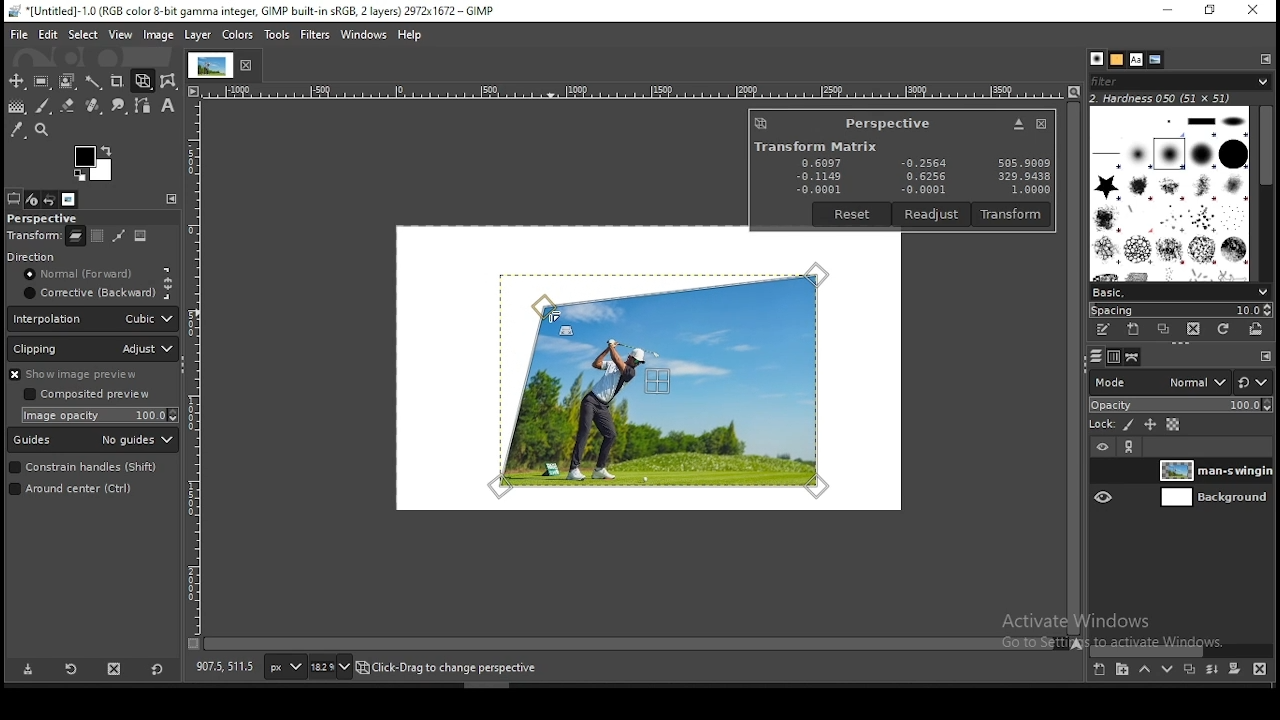  I want to click on lock alpha channel, so click(1172, 426).